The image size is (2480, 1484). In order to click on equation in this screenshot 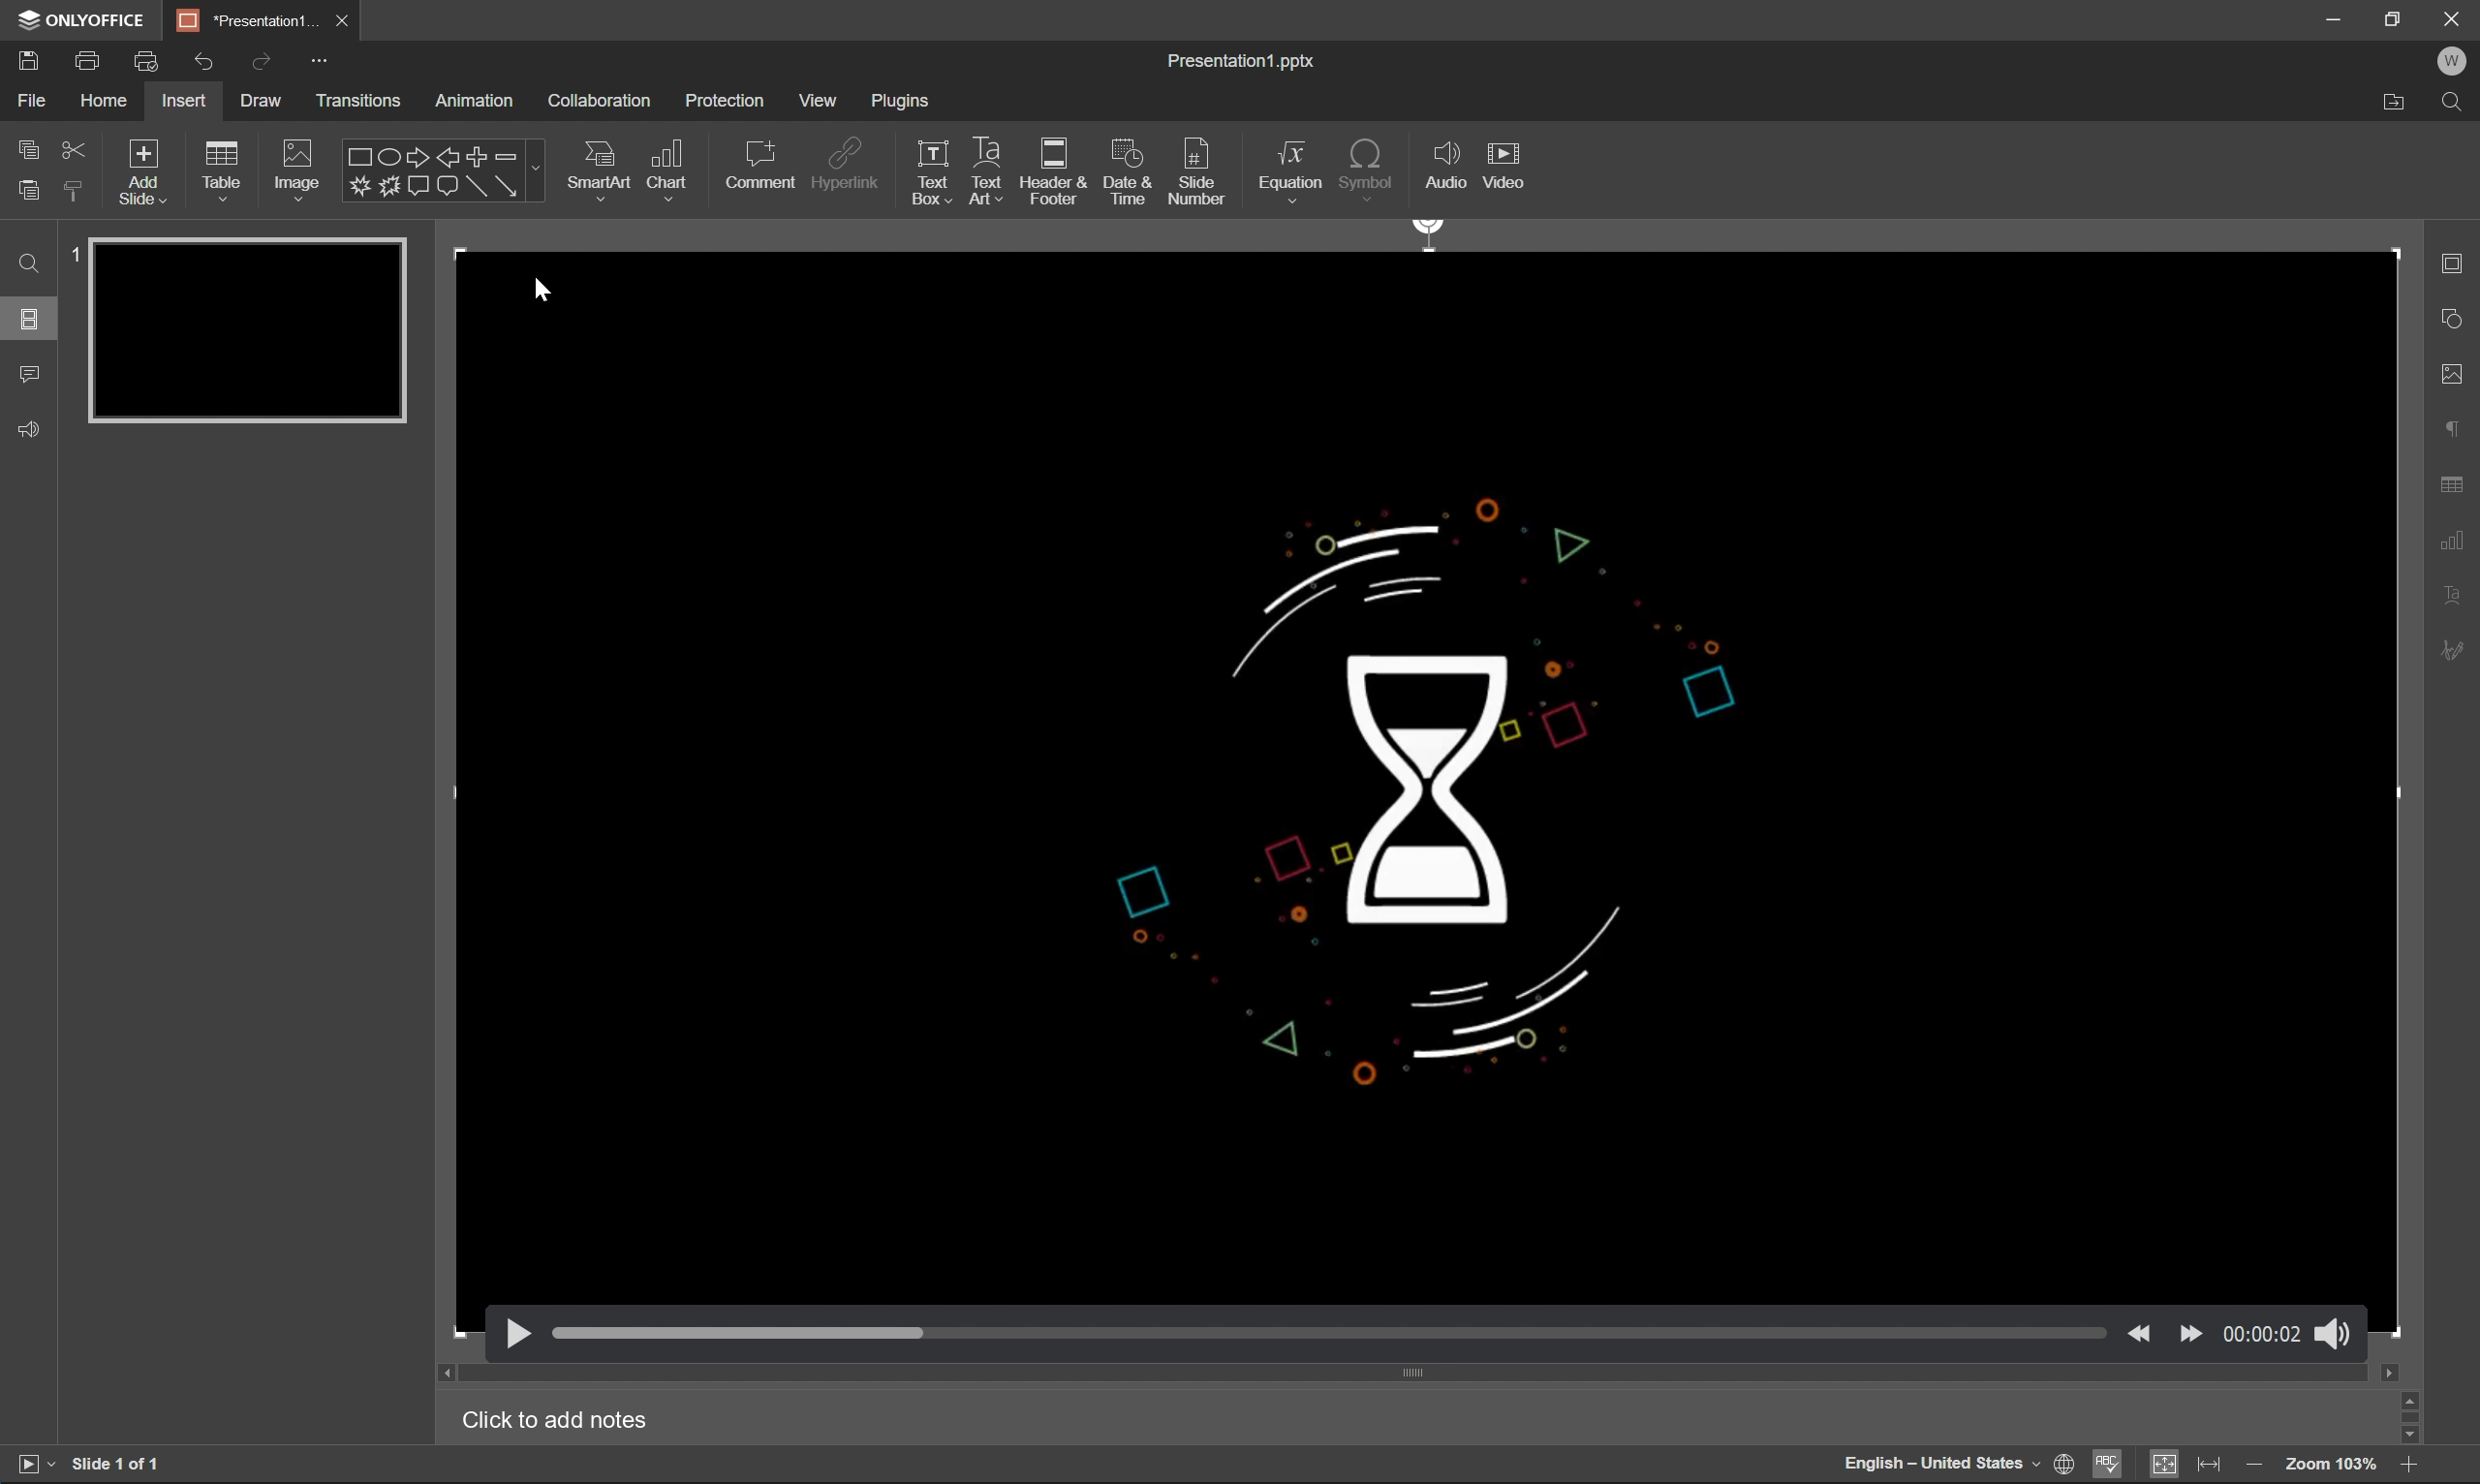, I will do `click(1291, 172)`.